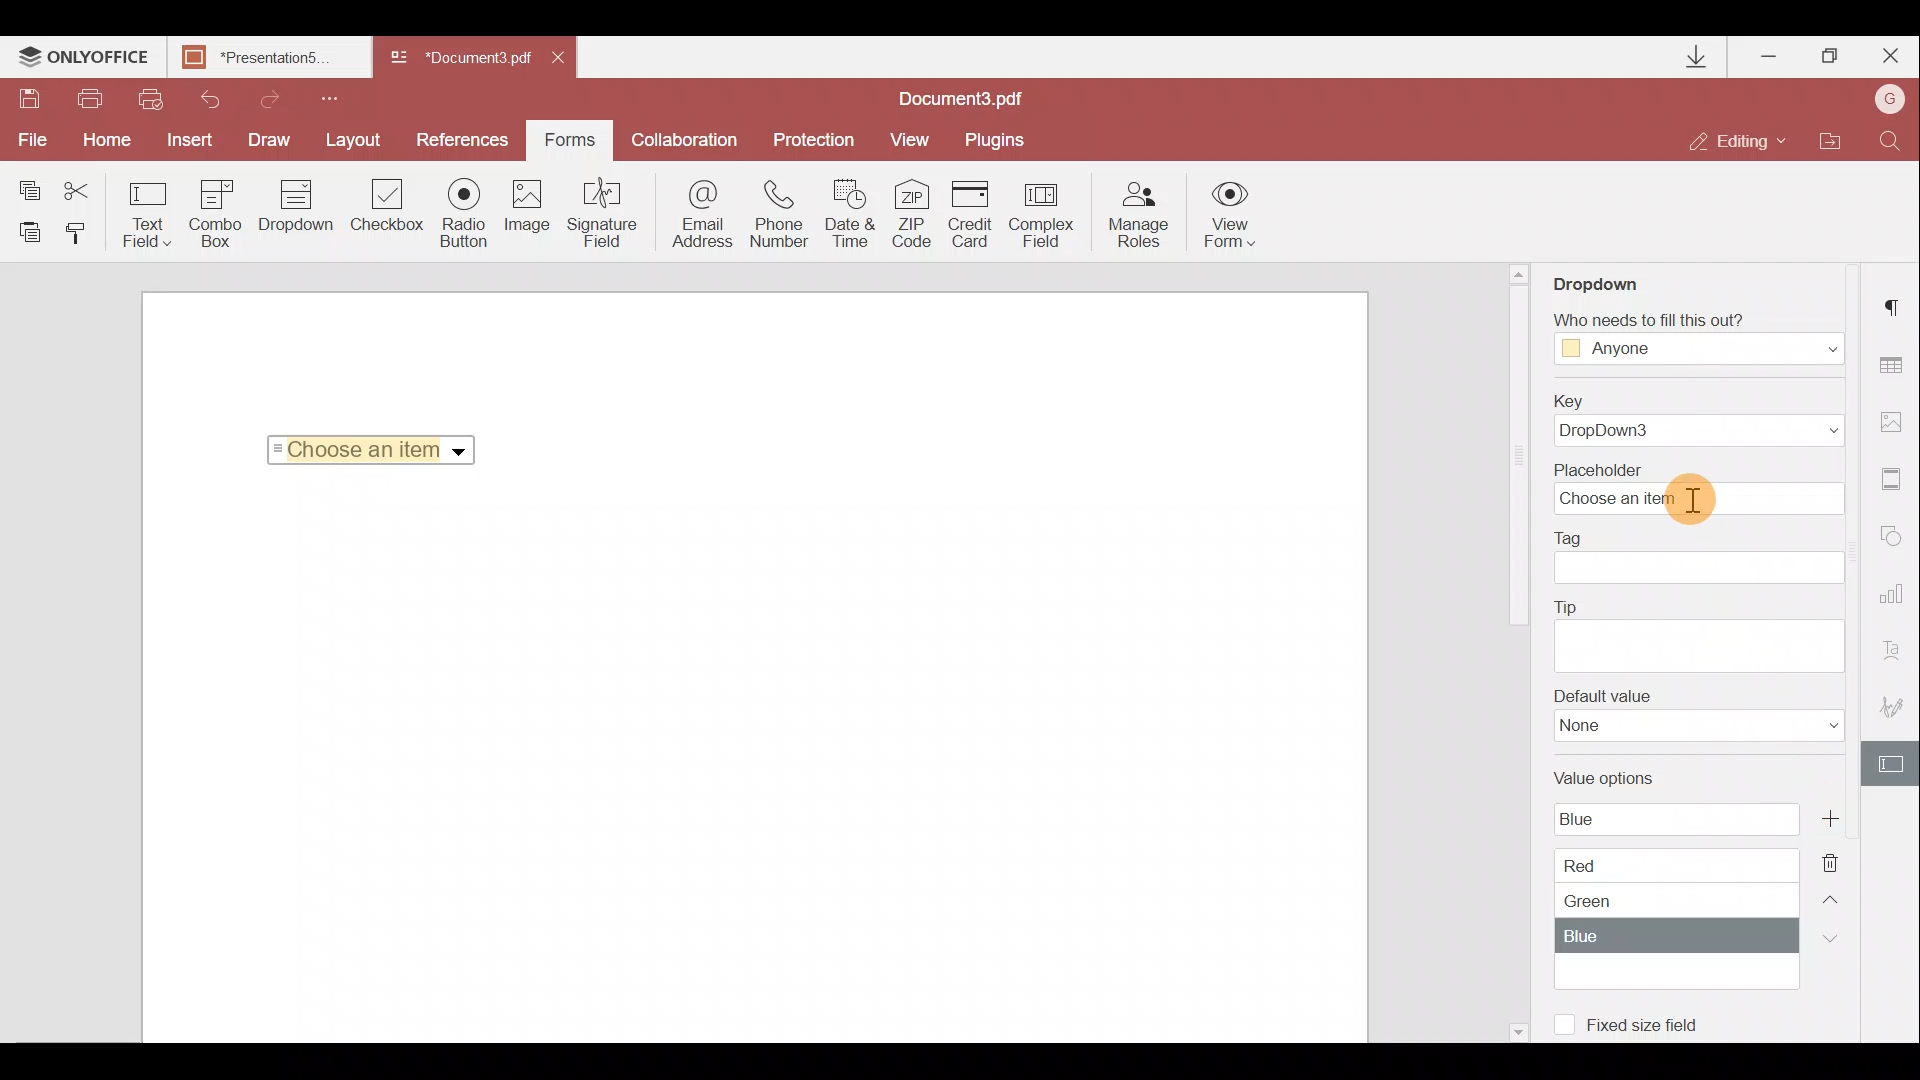 This screenshot has height=1080, width=1920. I want to click on Chart settings, so click(1896, 594).